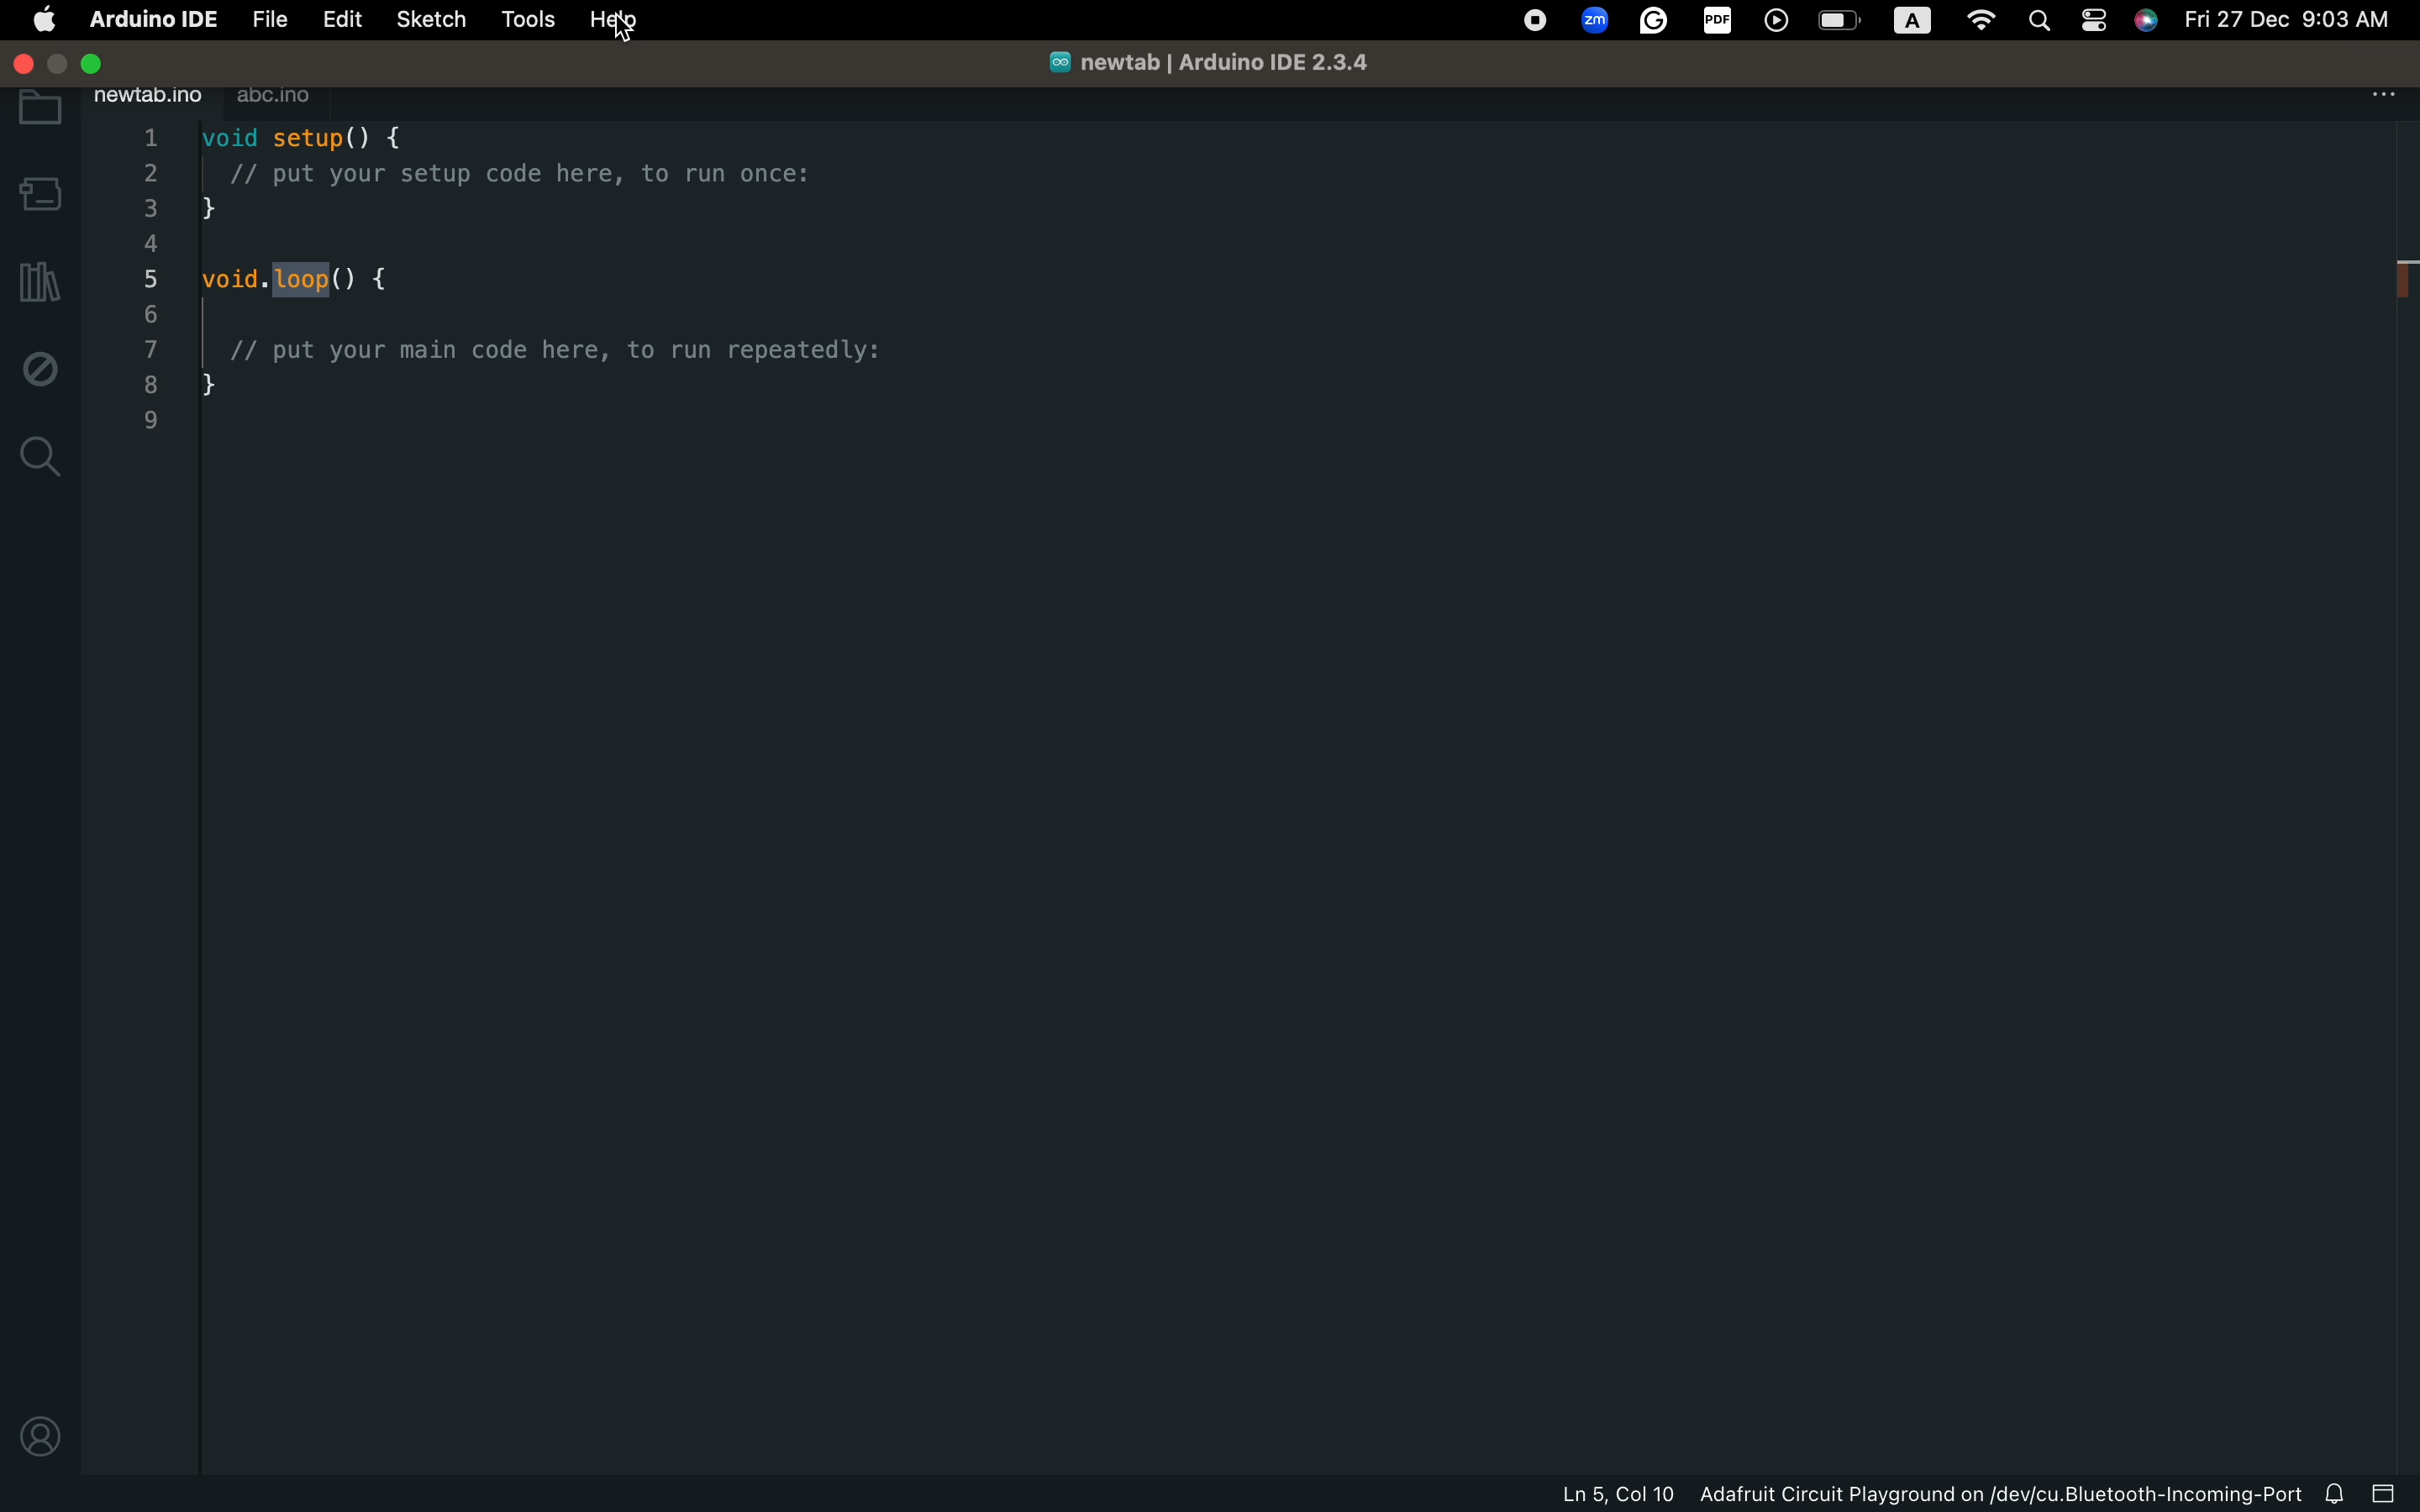  Describe the element at coordinates (619, 24) in the screenshot. I see `cursor` at that location.